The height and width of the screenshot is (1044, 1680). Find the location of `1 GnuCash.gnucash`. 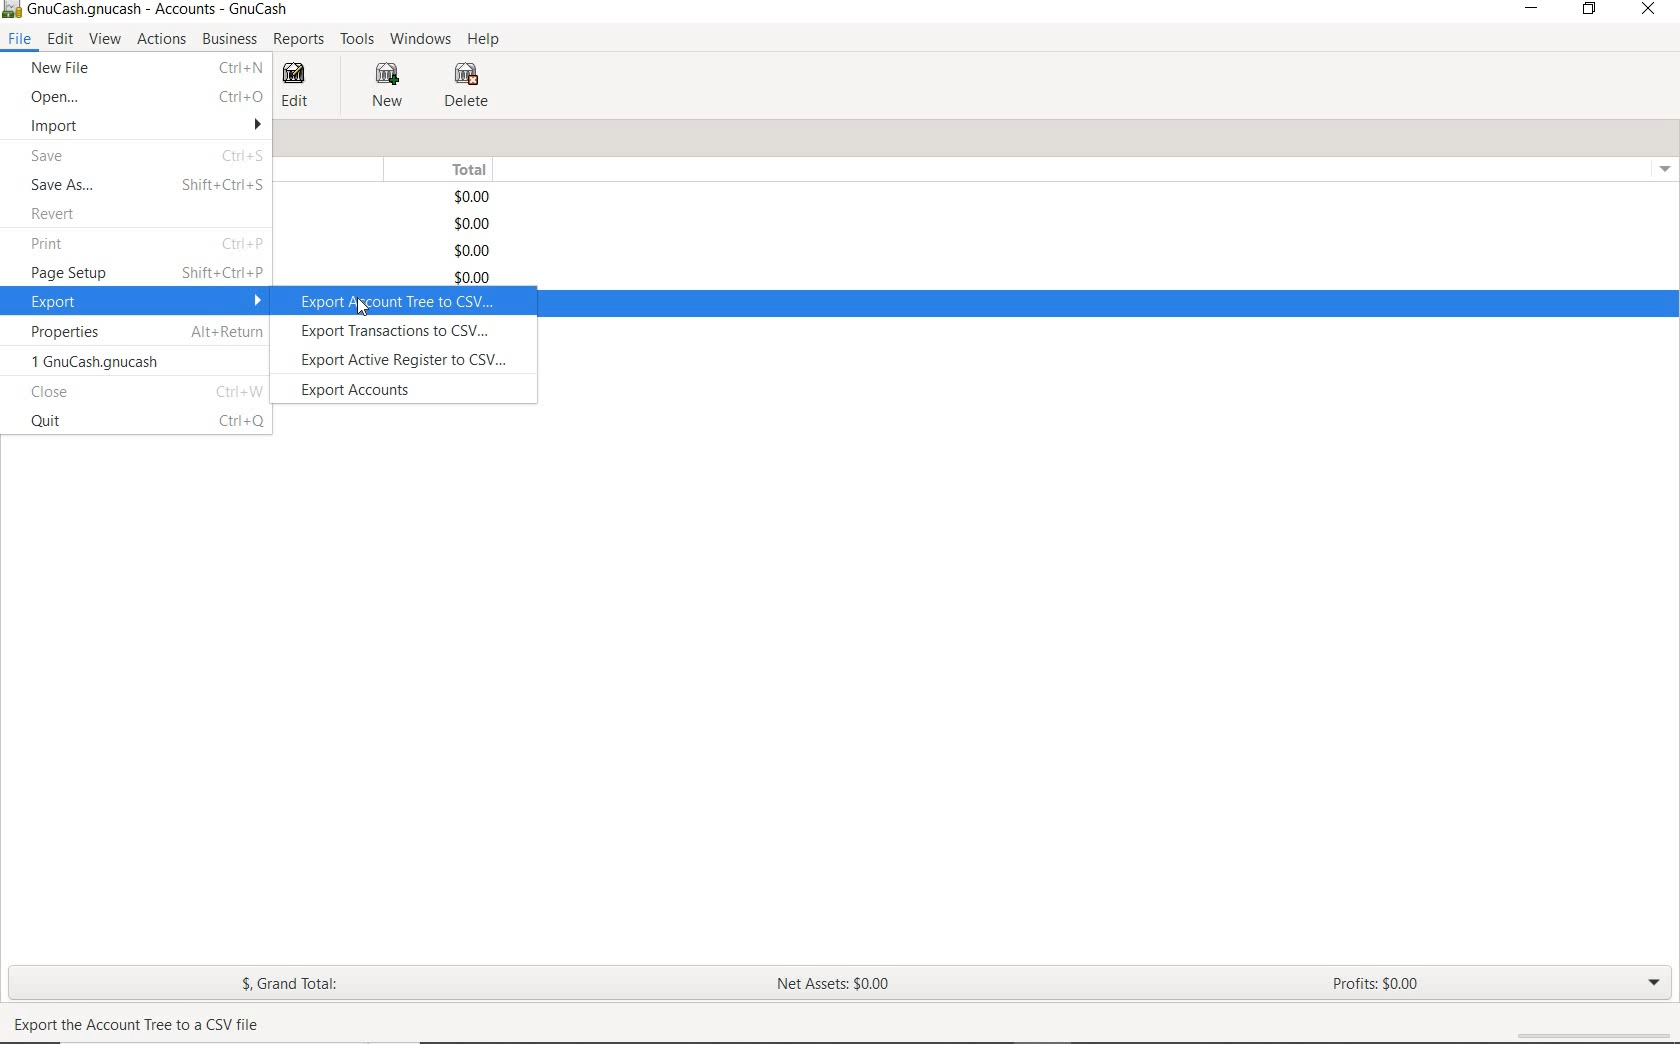

1 GnuCash.gnucash is located at coordinates (96, 362).